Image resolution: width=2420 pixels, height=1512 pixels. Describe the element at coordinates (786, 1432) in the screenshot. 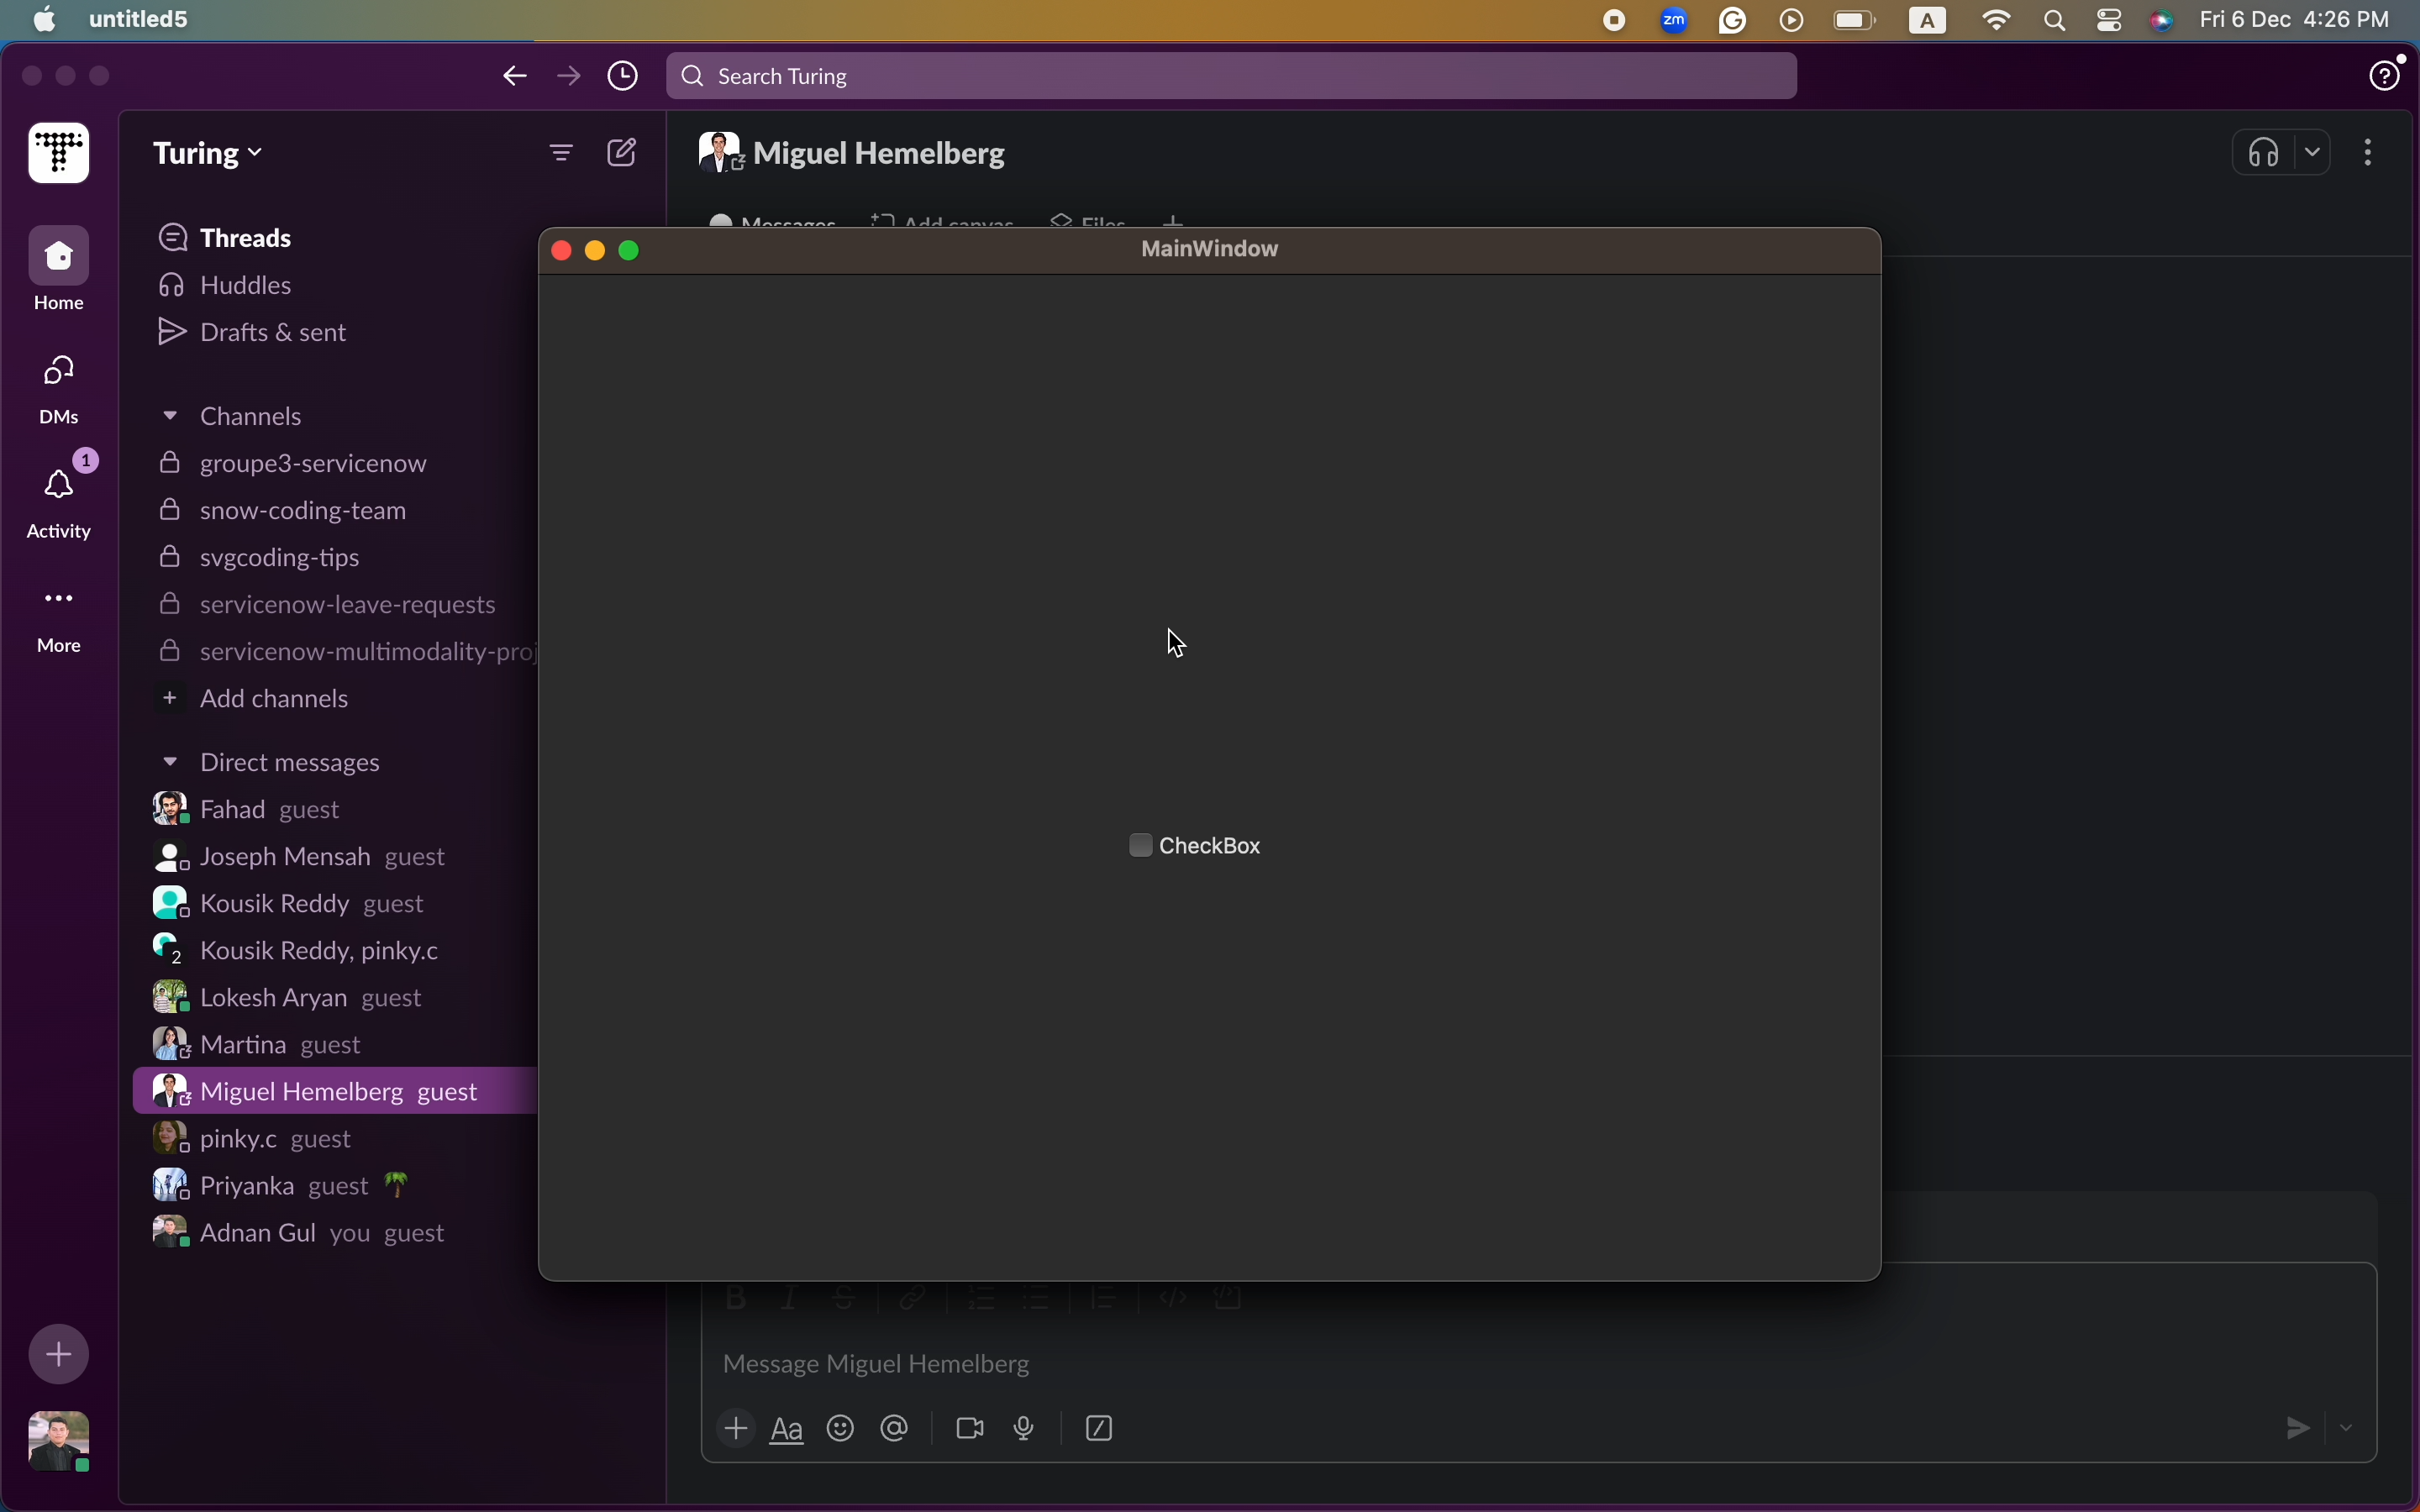

I see `underline` at that location.